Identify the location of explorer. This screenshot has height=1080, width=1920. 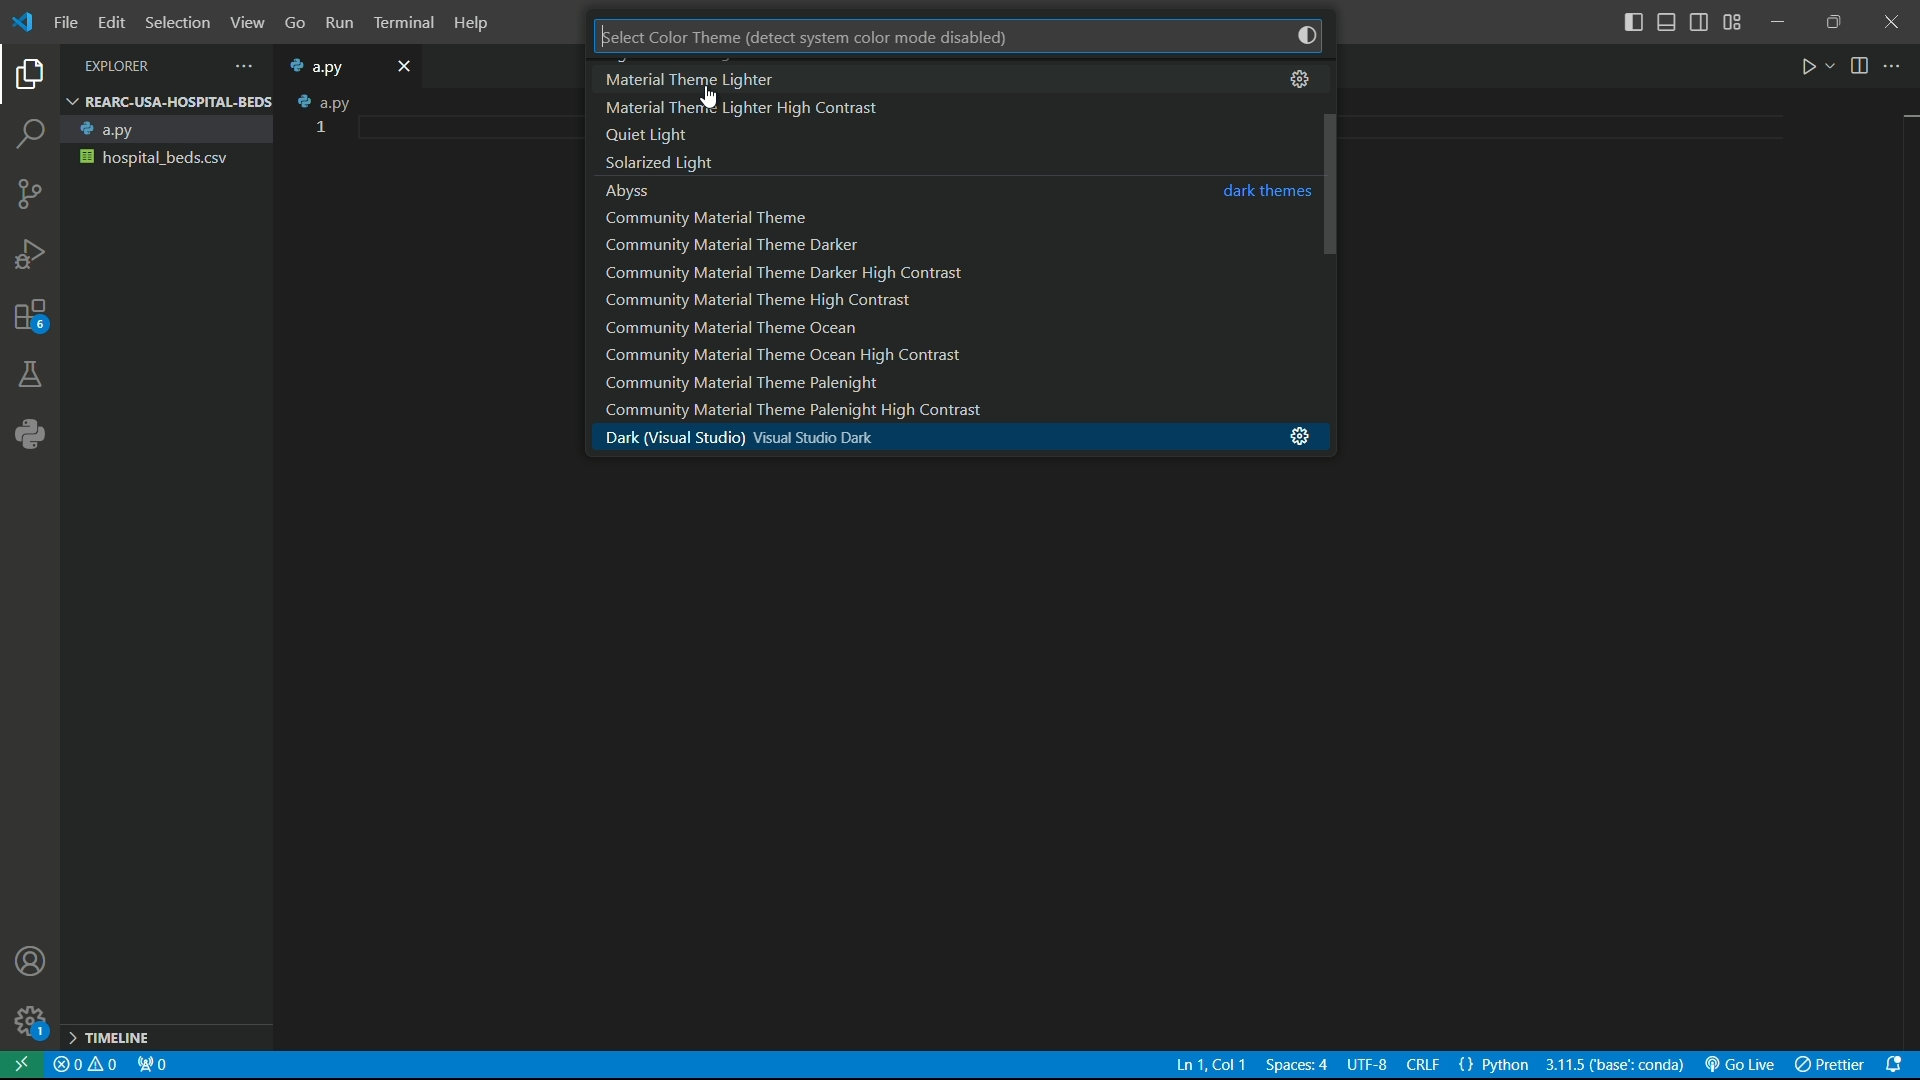
(31, 78).